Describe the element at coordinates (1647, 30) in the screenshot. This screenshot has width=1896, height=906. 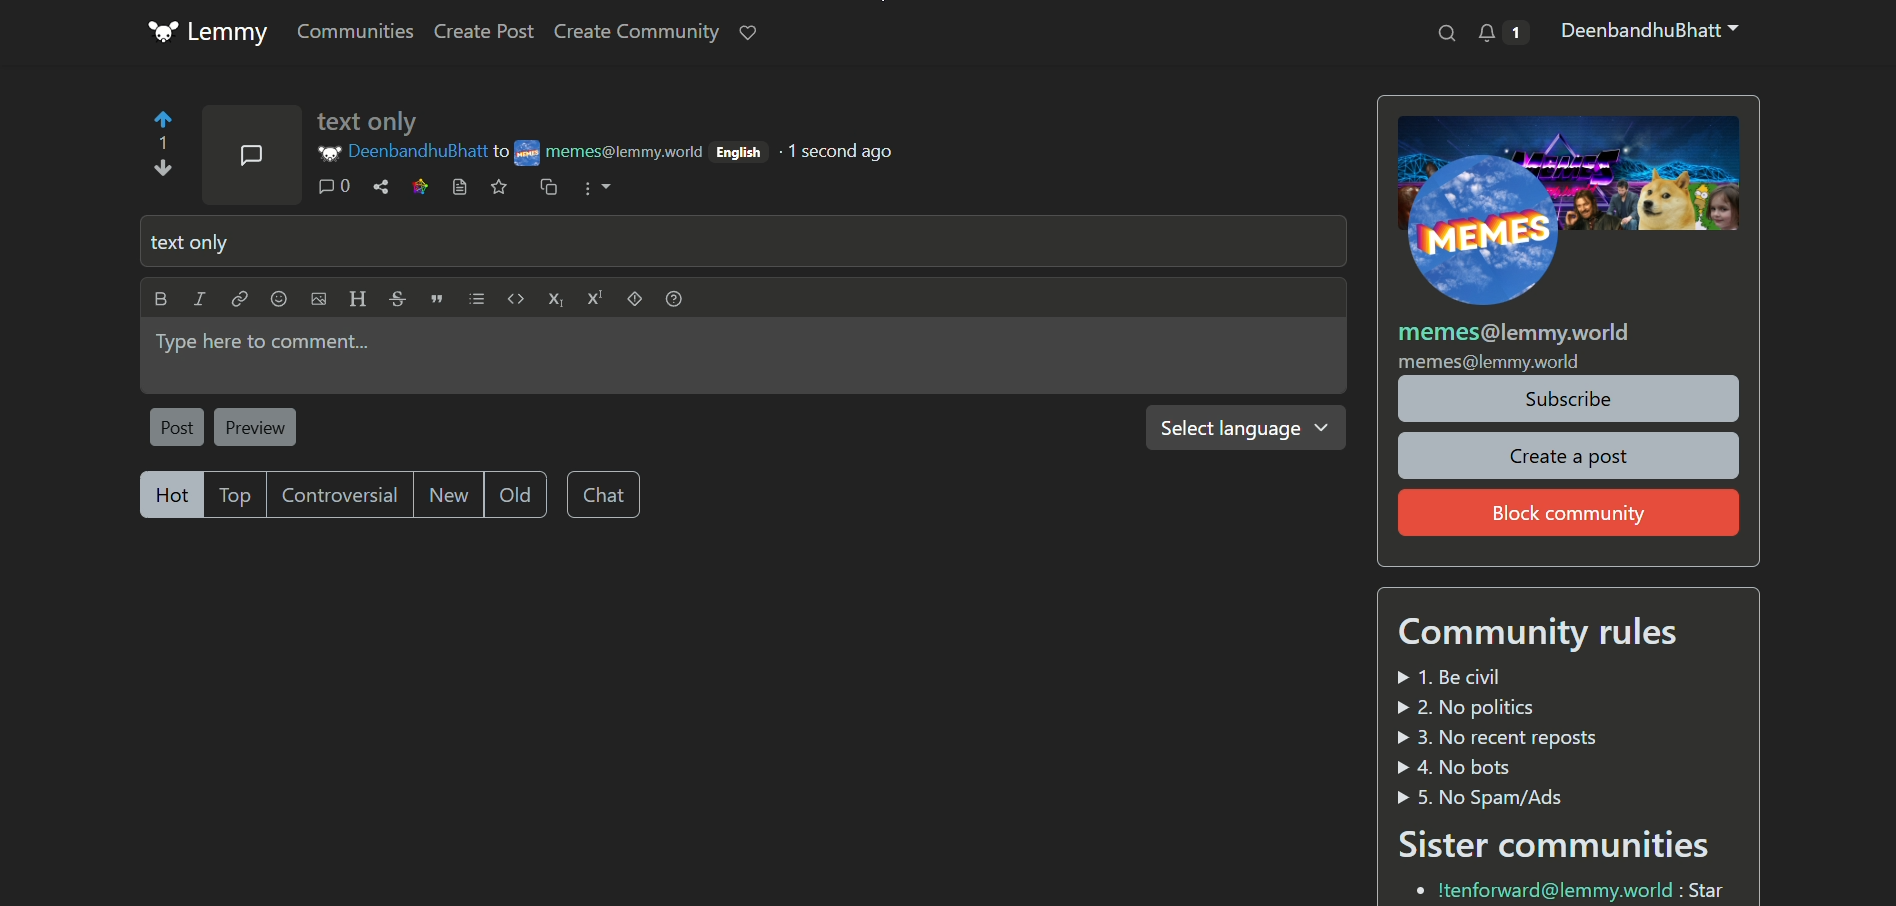
I see `username` at that location.